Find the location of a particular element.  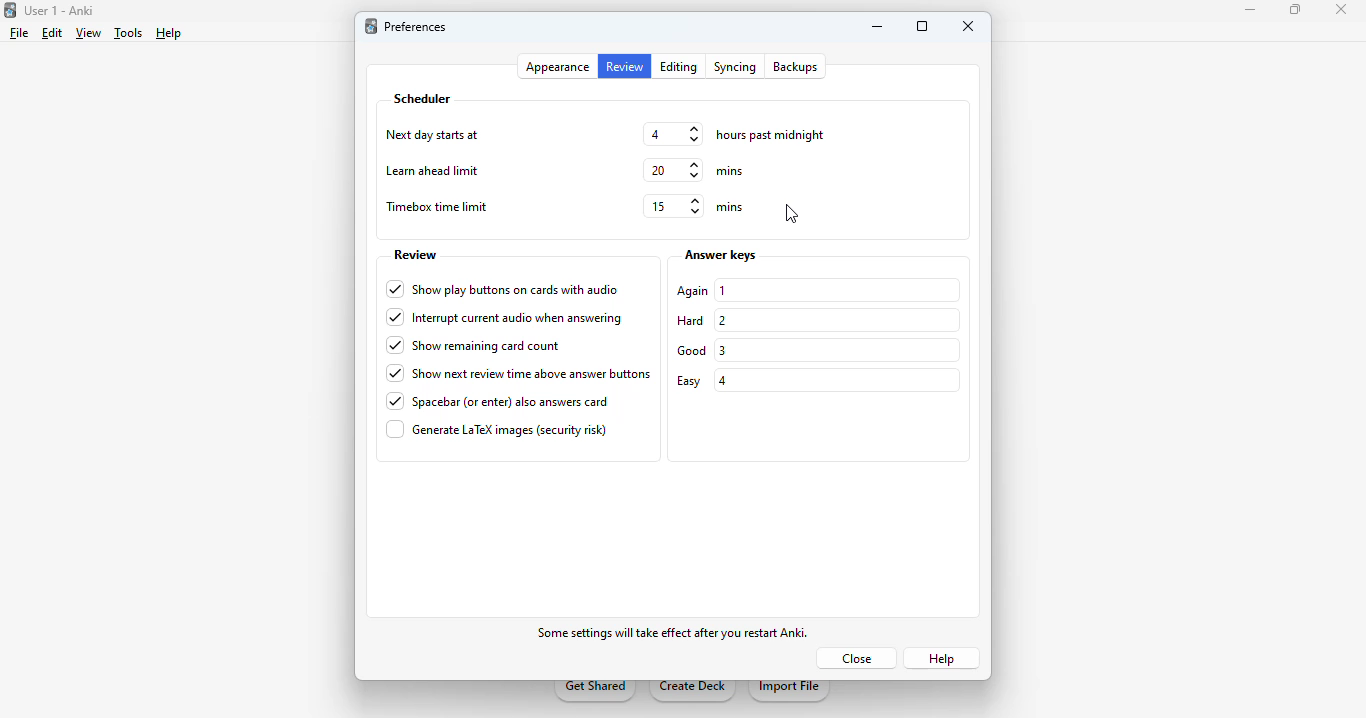

appearance is located at coordinates (560, 67).